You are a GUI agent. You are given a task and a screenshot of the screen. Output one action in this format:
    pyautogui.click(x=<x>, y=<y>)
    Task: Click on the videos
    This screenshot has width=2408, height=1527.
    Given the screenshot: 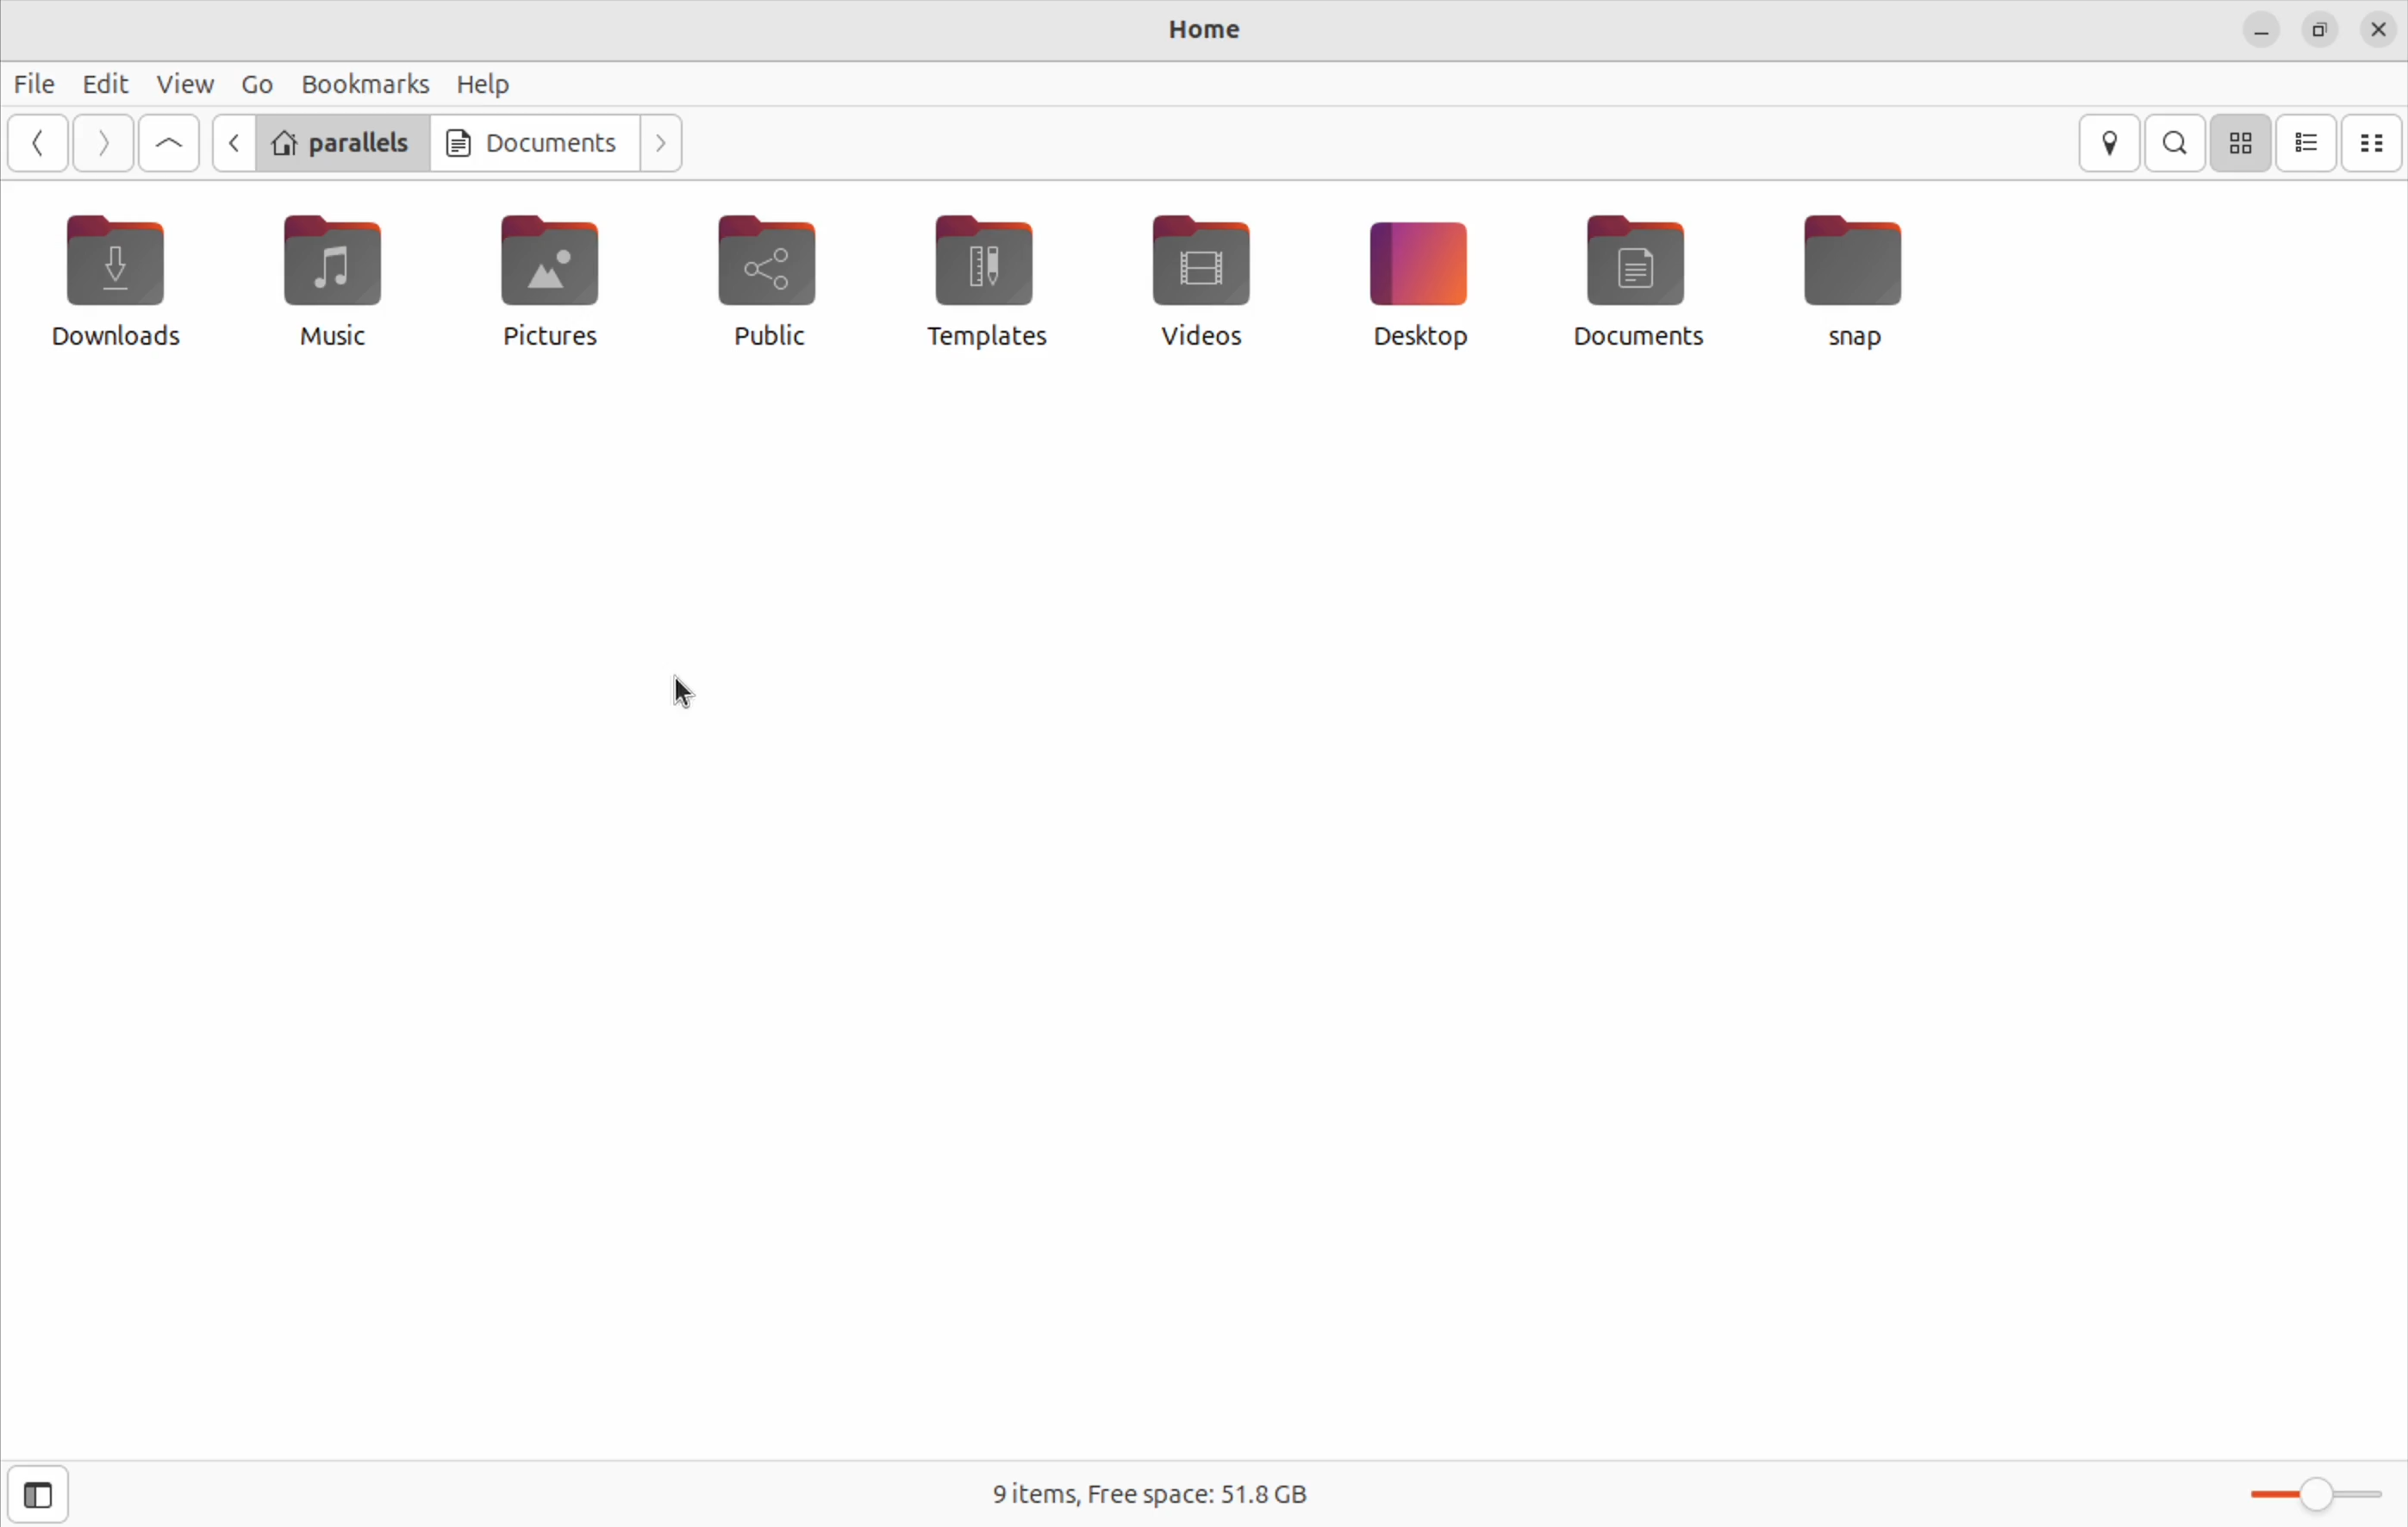 What is the action you would take?
    pyautogui.click(x=1202, y=281)
    